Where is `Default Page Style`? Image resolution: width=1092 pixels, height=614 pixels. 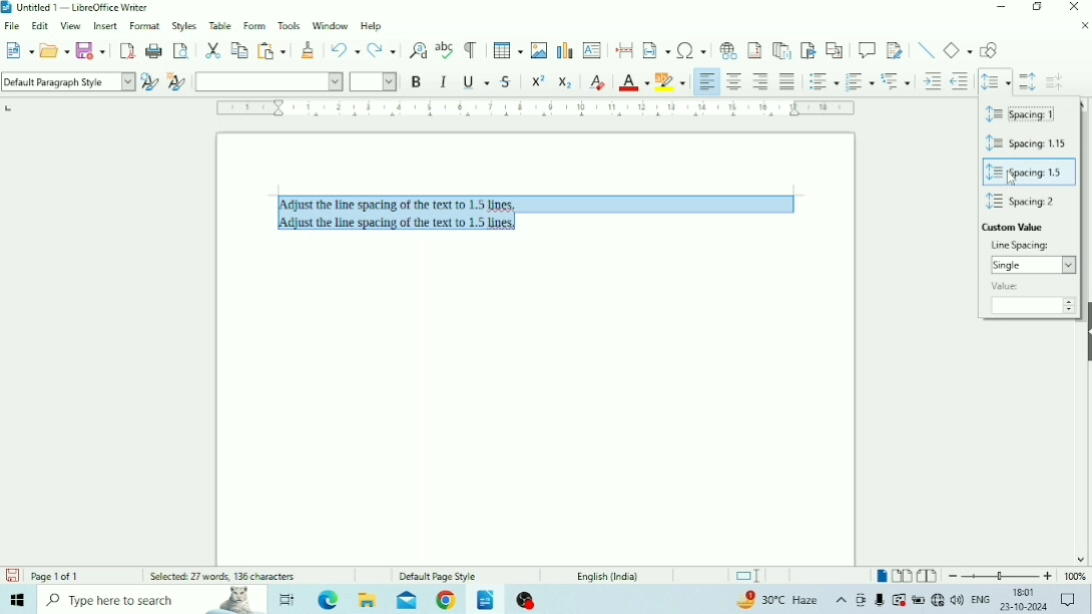 Default Page Style is located at coordinates (438, 575).